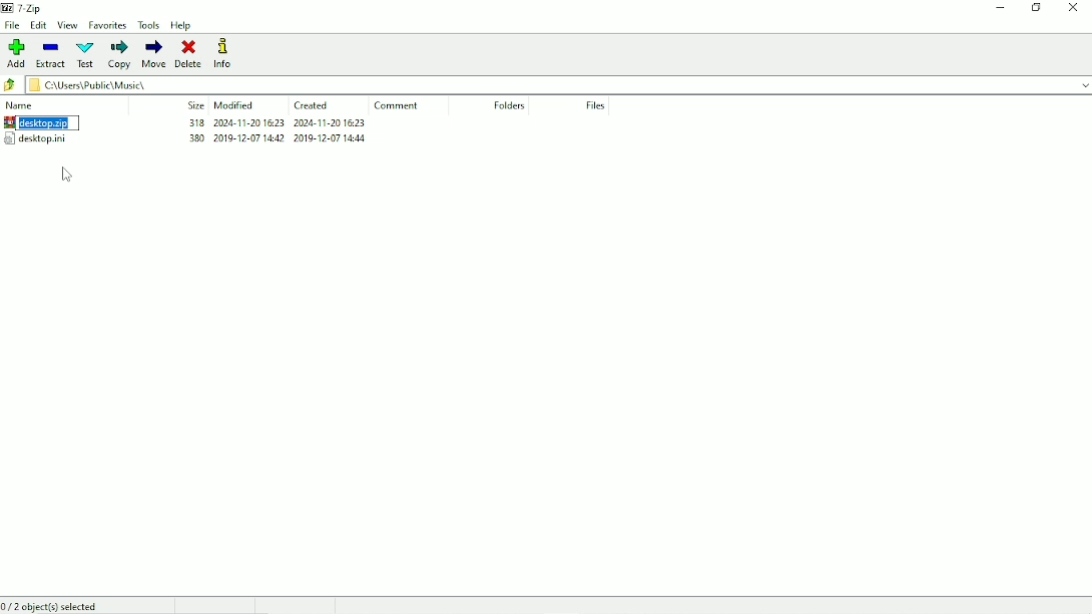 This screenshot has height=614, width=1092. I want to click on Folders, so click(509, 106).